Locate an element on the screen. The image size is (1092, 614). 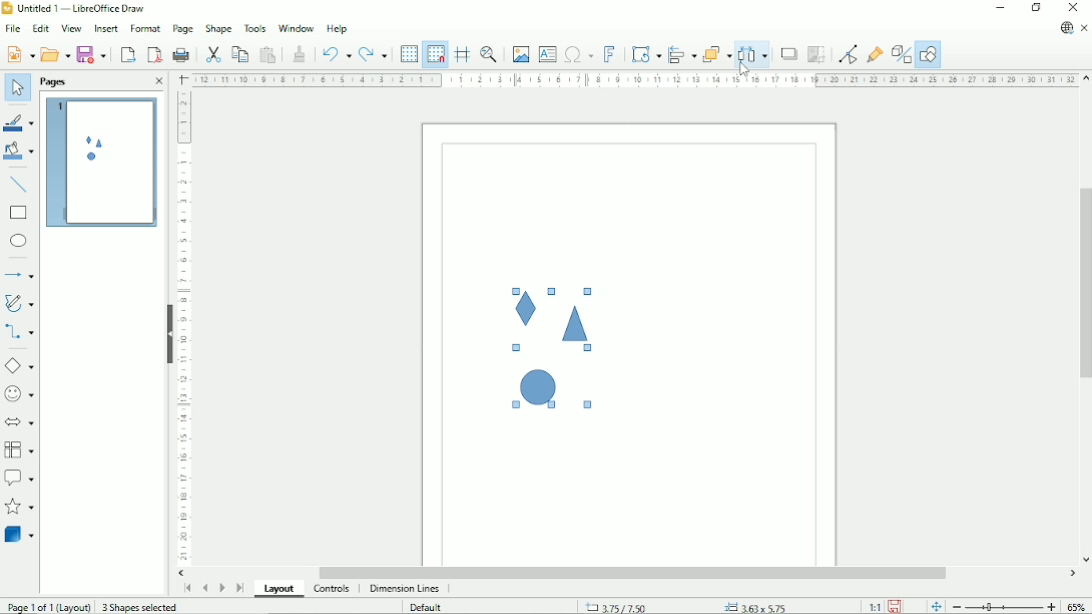
Zoom & pan is located at coordinates (488, 54).